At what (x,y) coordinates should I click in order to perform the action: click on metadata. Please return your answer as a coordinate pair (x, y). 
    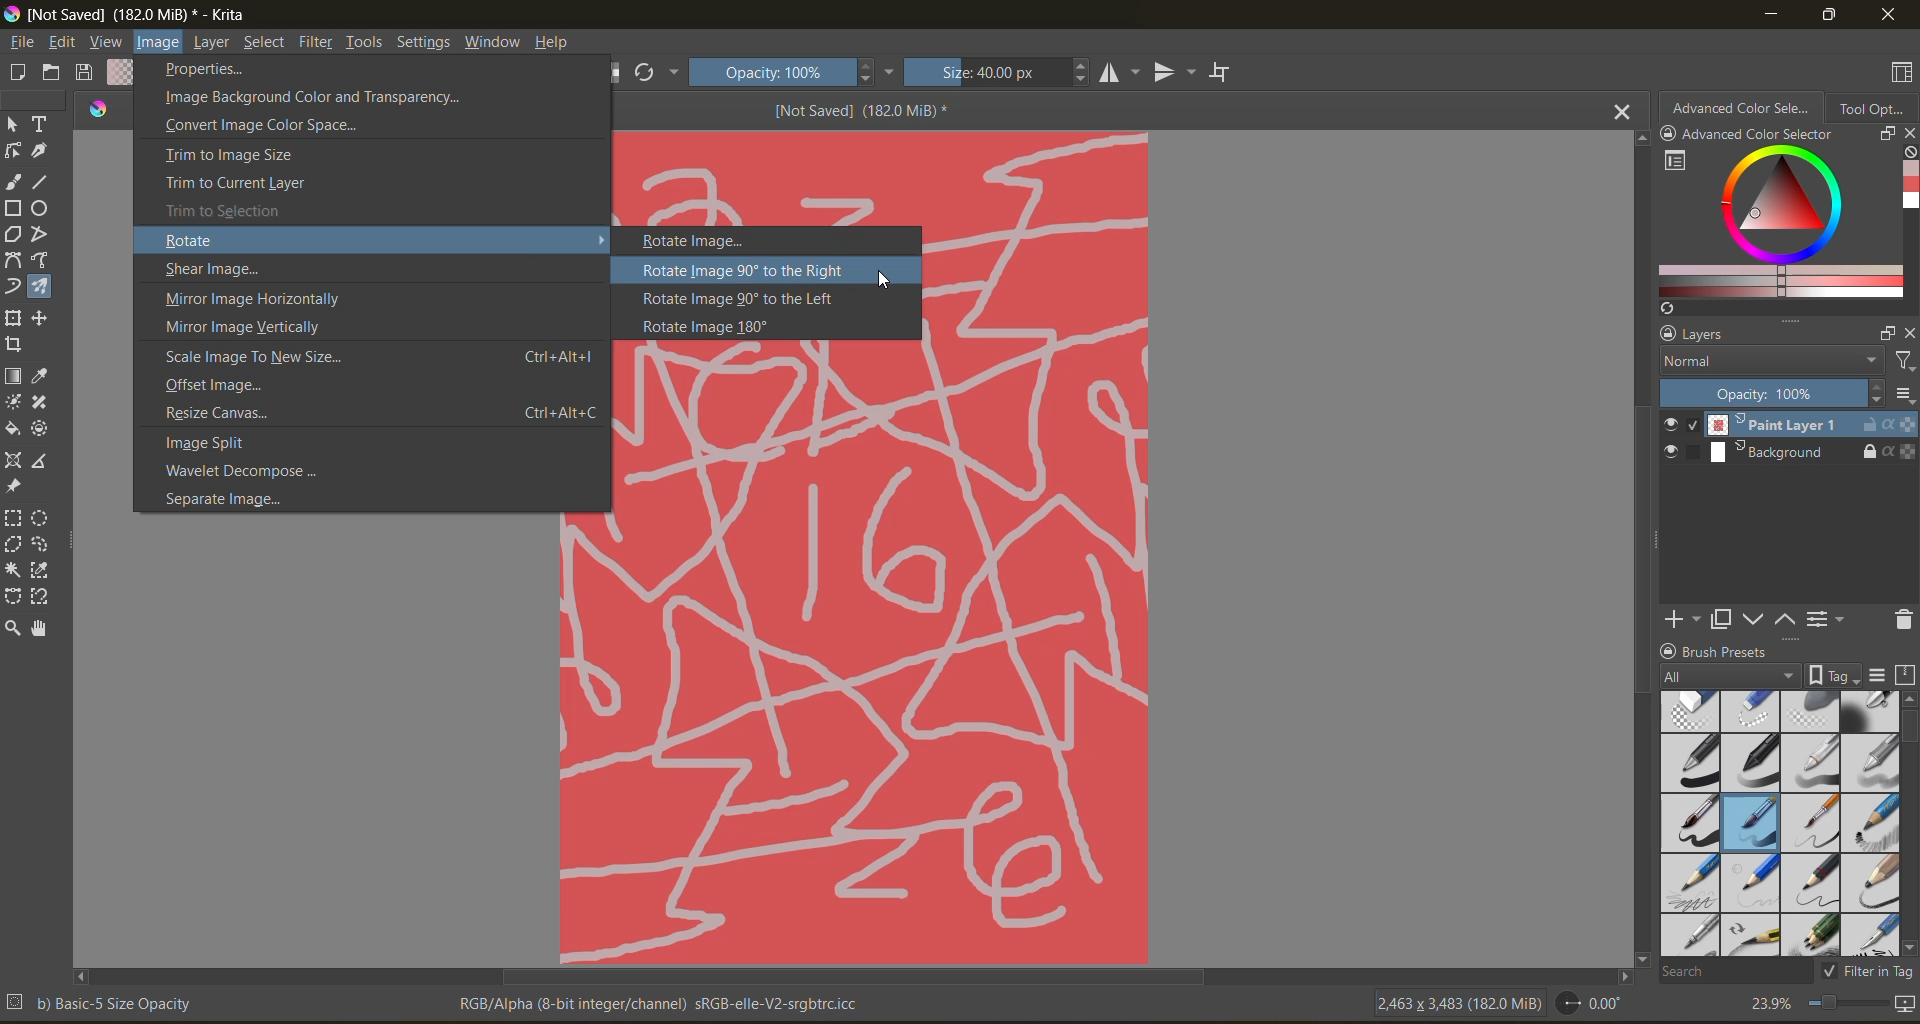
    Looking at the image, I should click on (447, 1003).